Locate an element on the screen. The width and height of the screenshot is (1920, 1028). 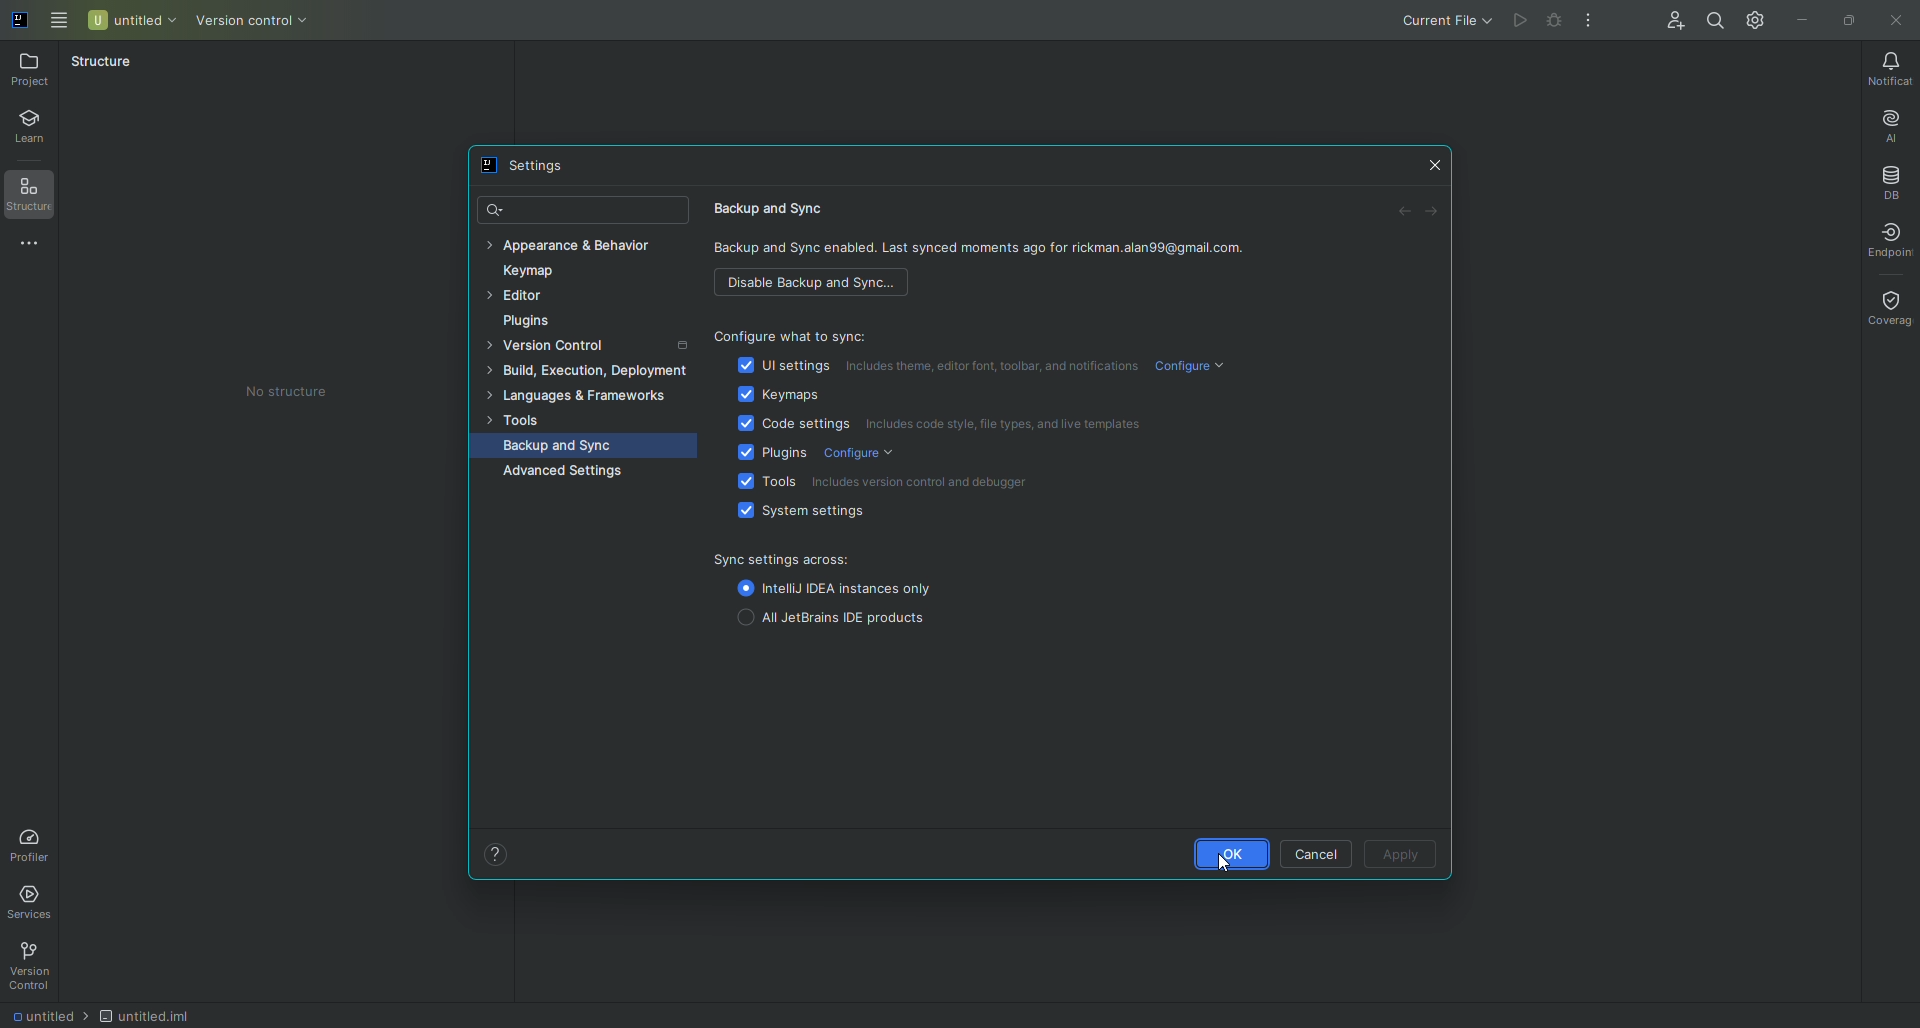
Learn is located at coordinates (39, 129).